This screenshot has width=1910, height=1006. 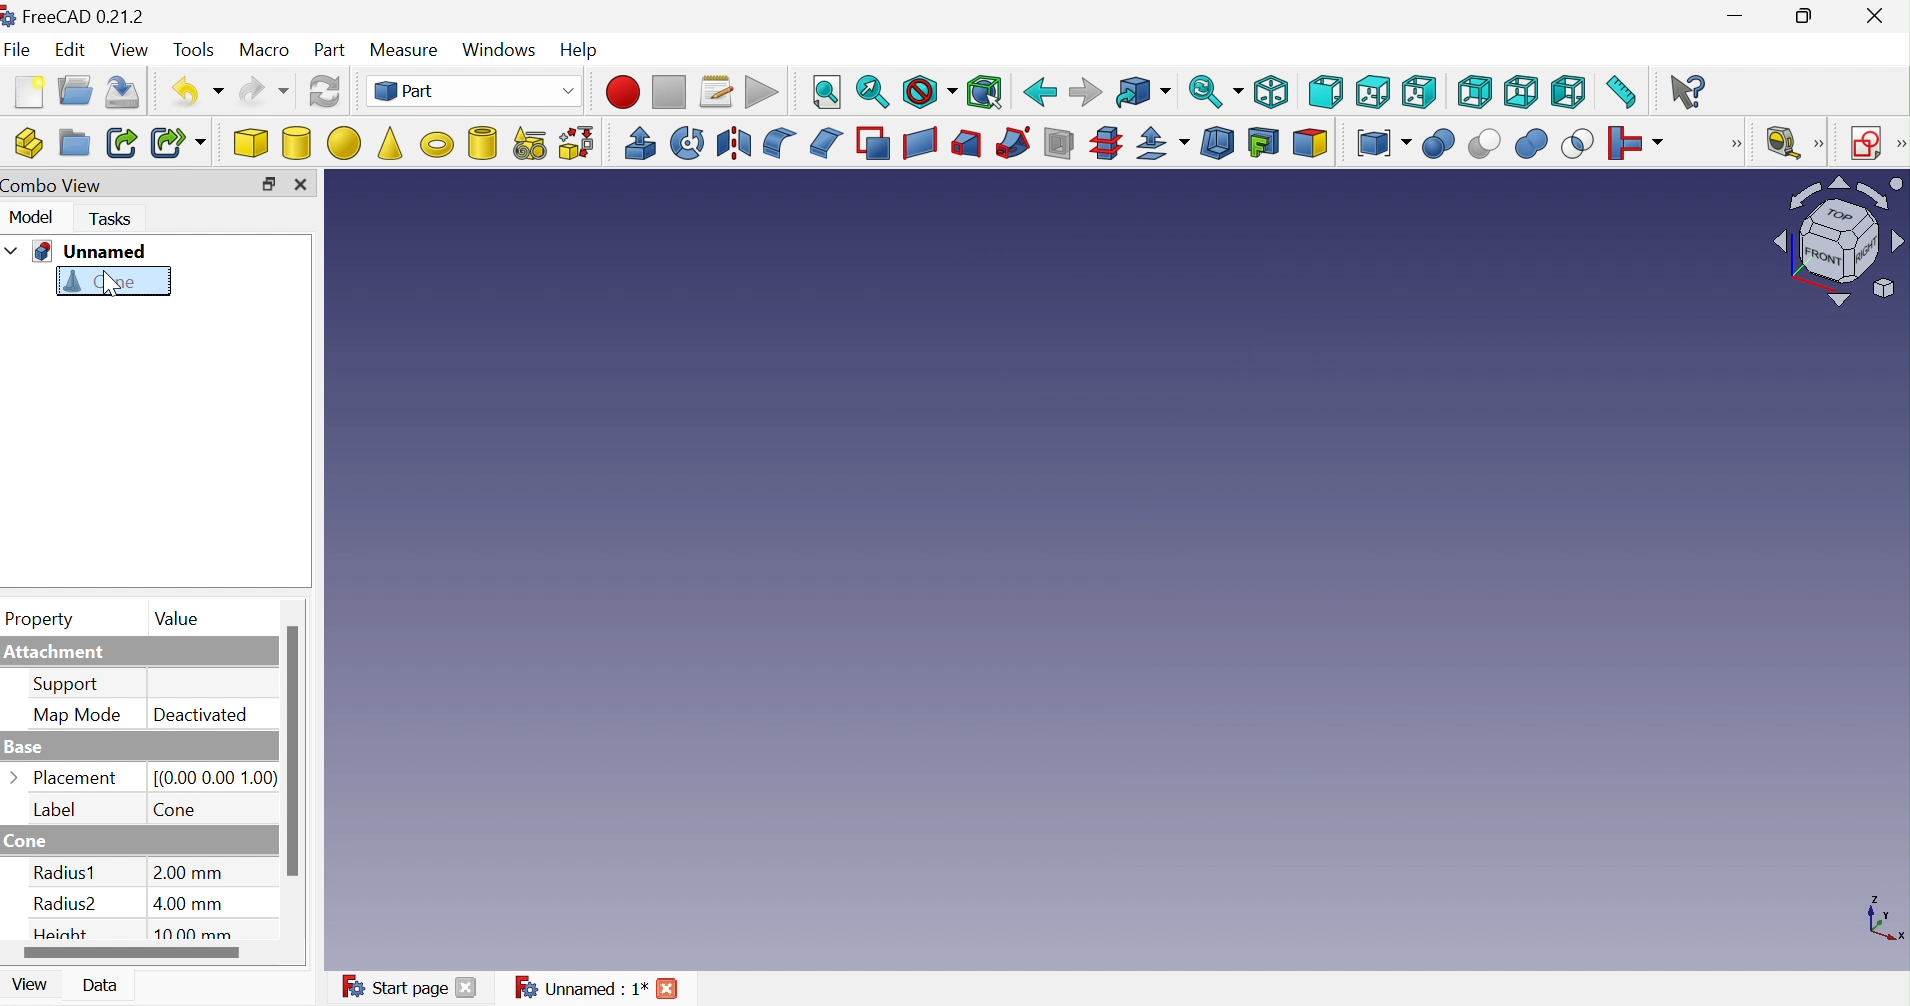 I want to click on Fit selection, so click(x=871, y=95).